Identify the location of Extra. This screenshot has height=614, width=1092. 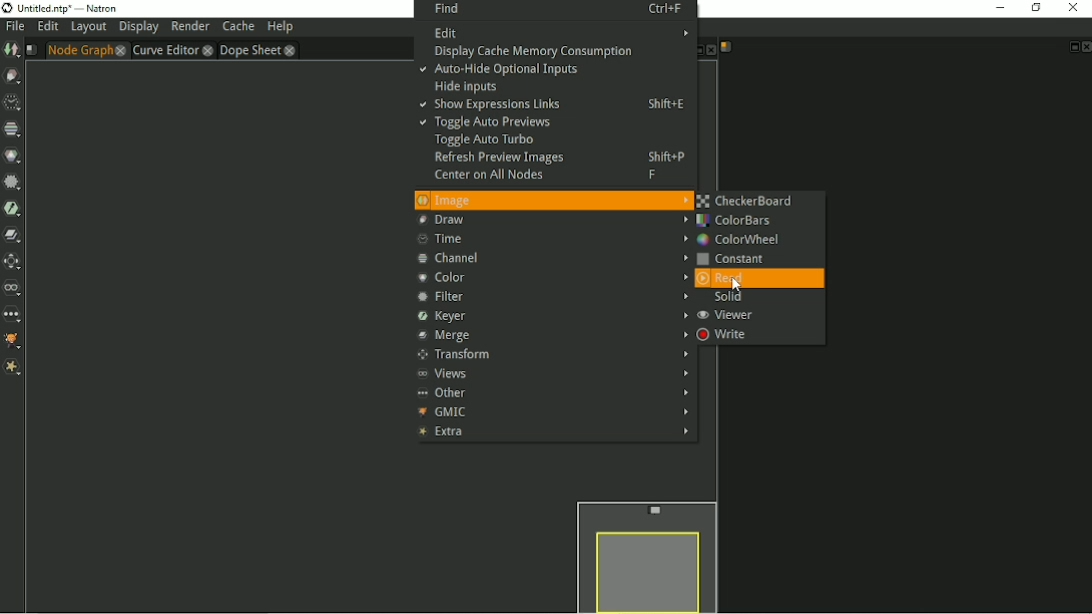
(553, 433).